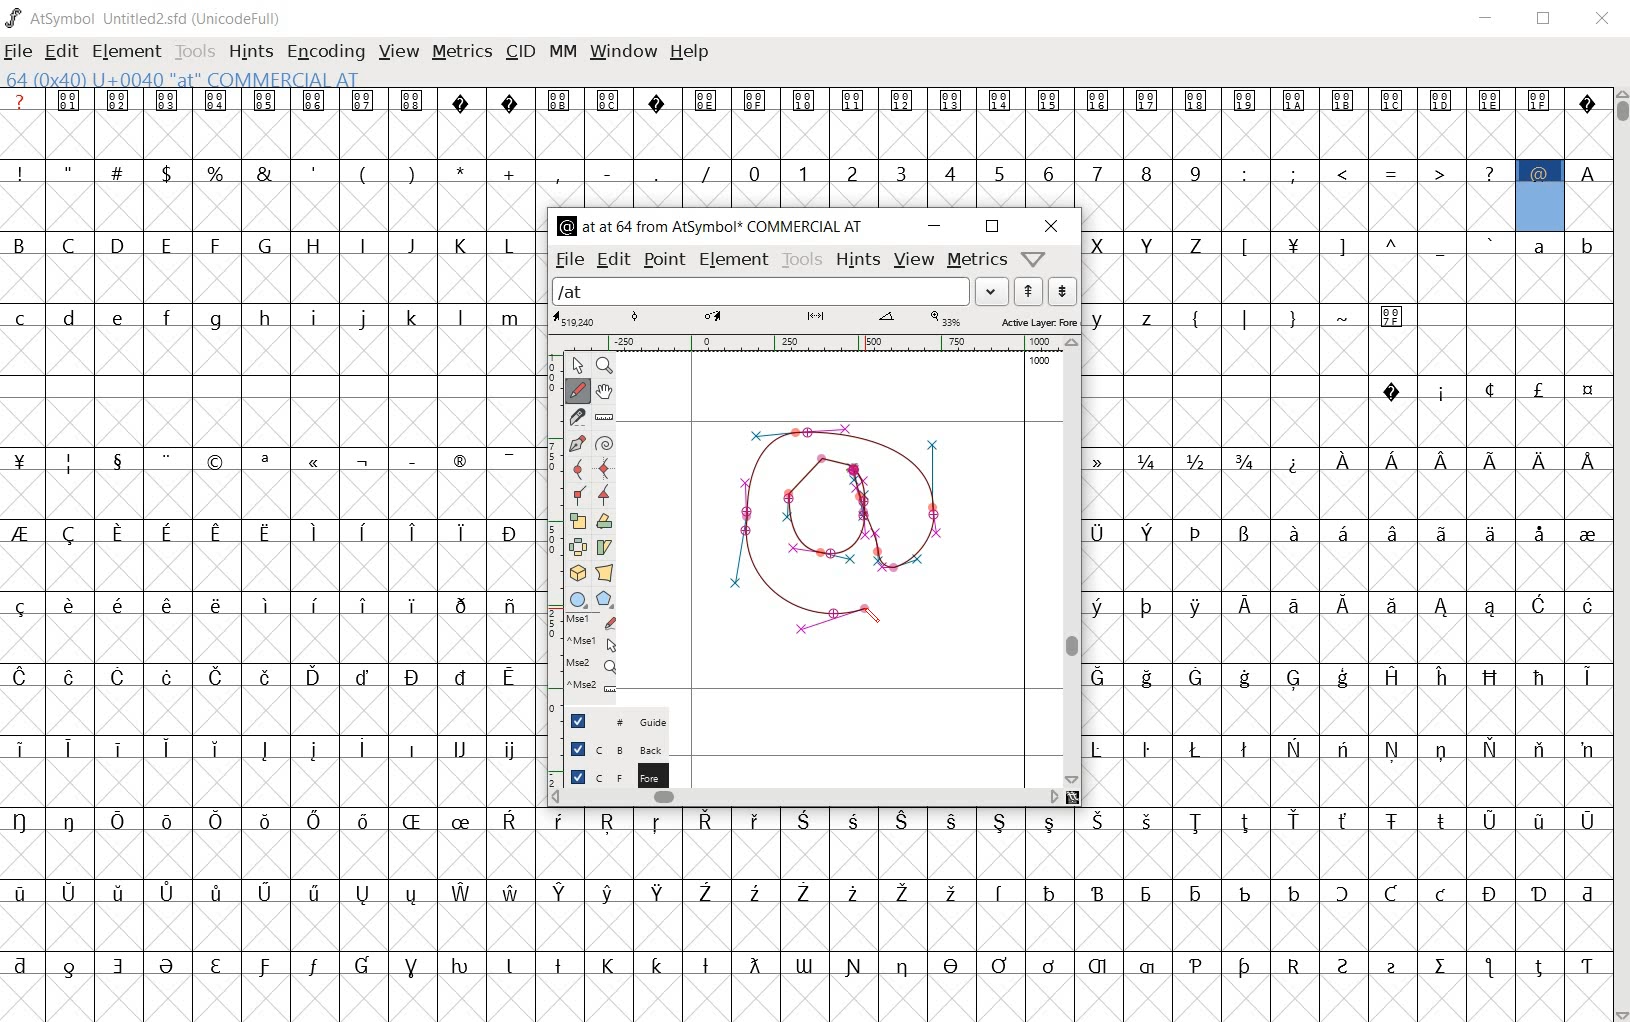  I want to click on SCROLLBAR, so click(1620, 556).